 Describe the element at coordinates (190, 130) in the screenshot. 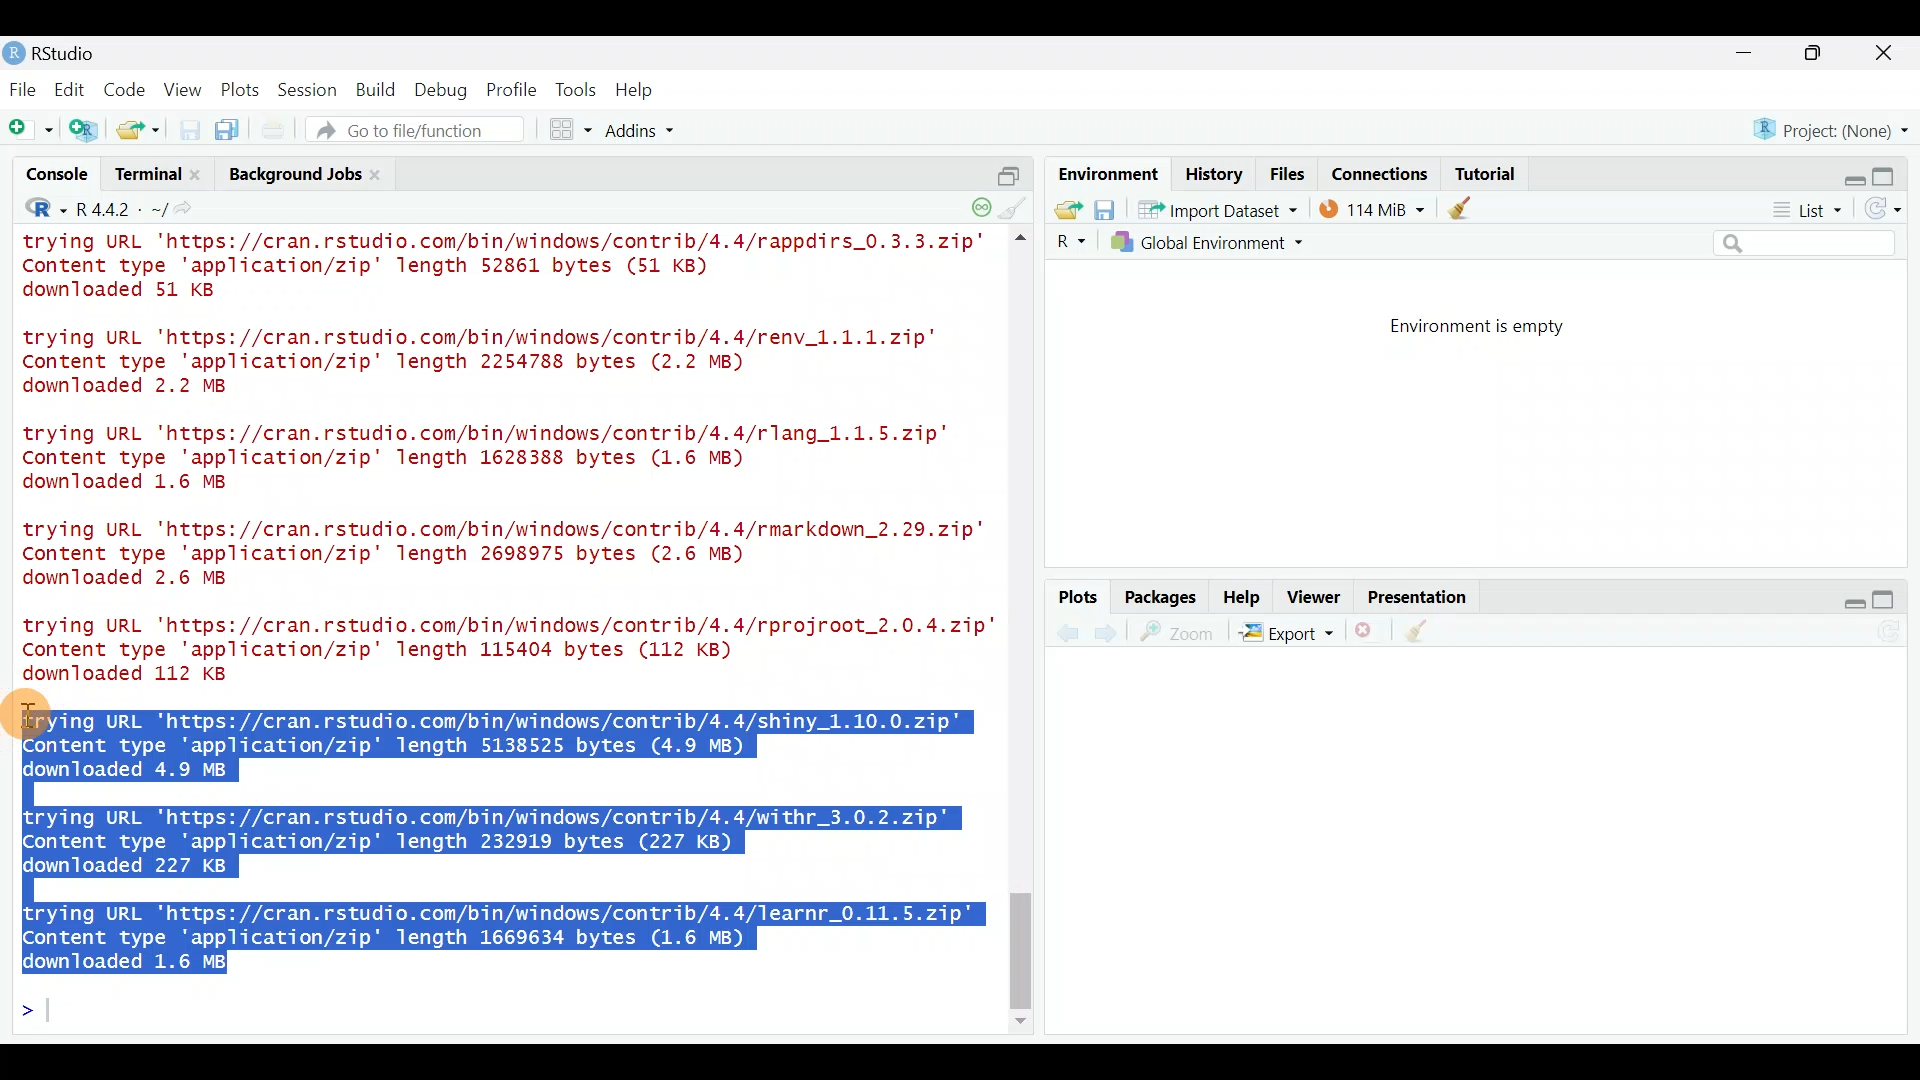

I see `Save current document` at that location.